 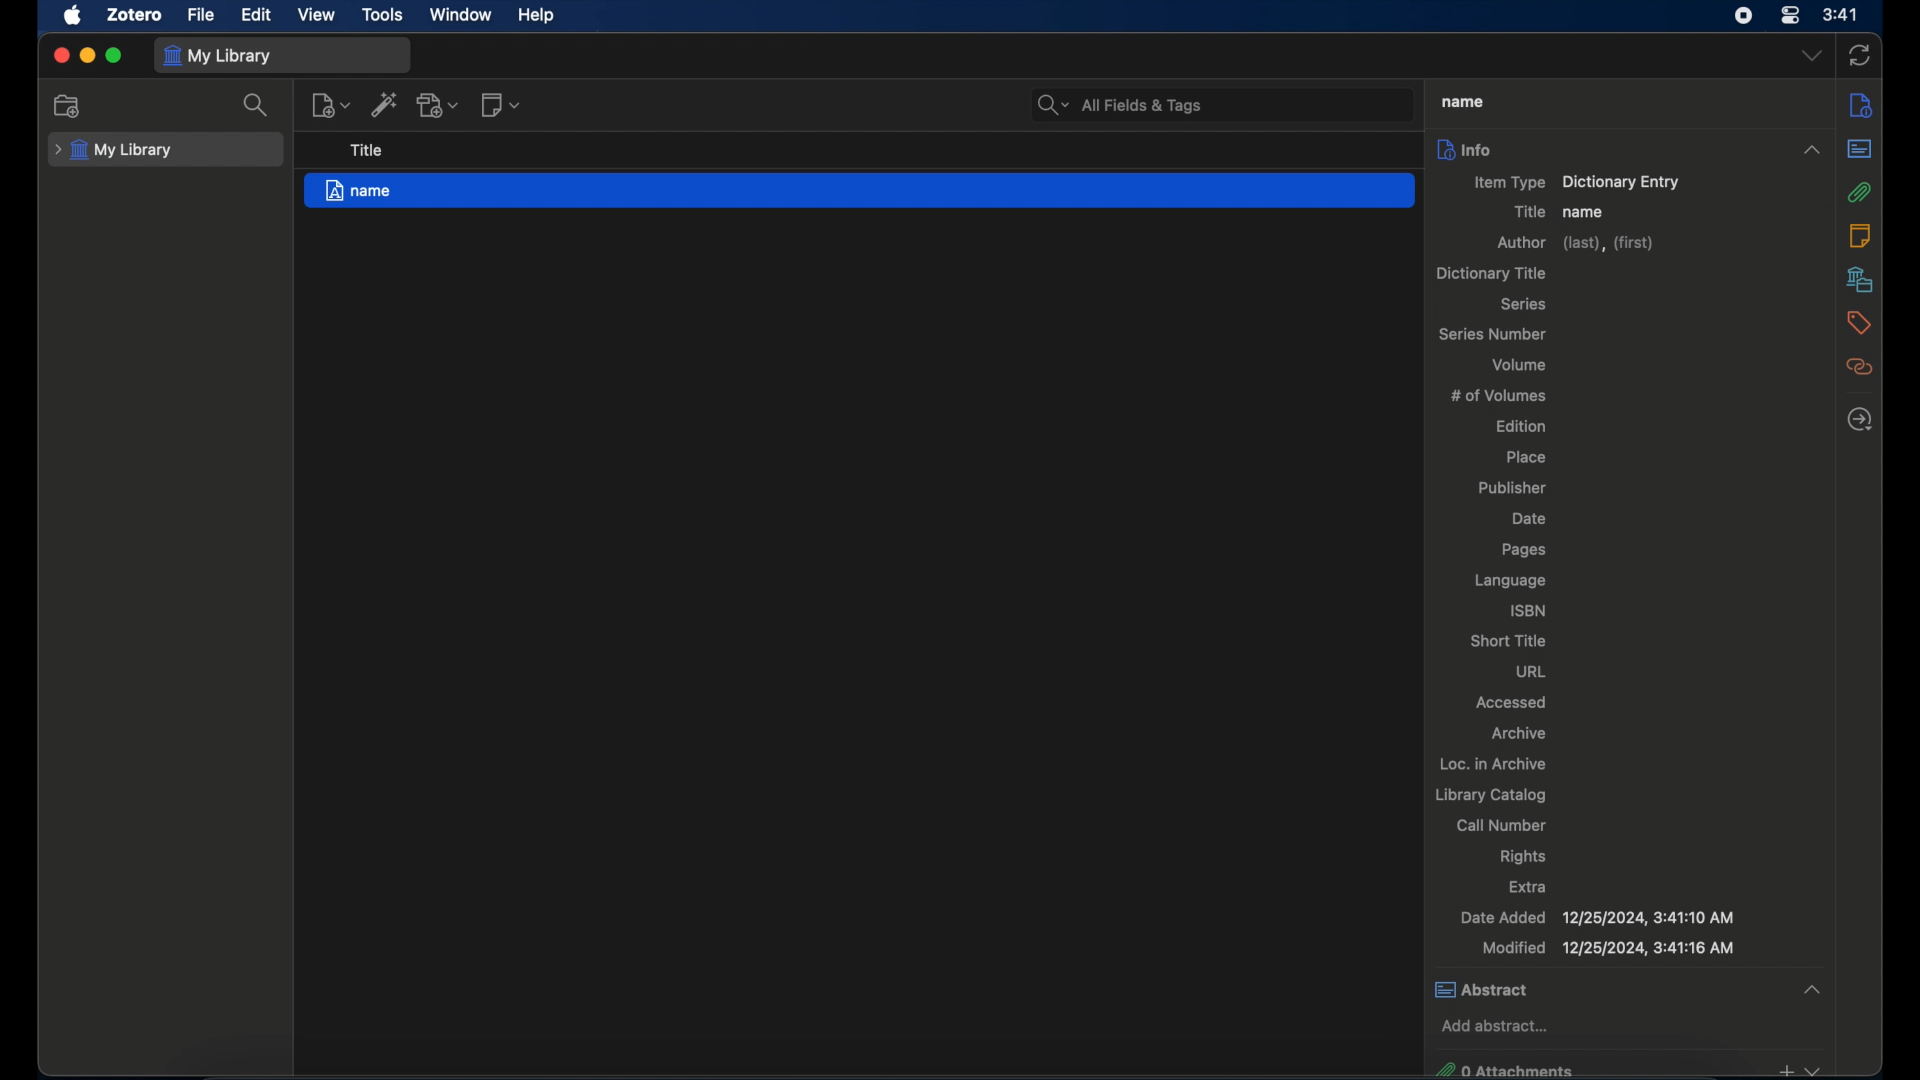 I want to click on no of volumes, so click(x=1499, y=394).